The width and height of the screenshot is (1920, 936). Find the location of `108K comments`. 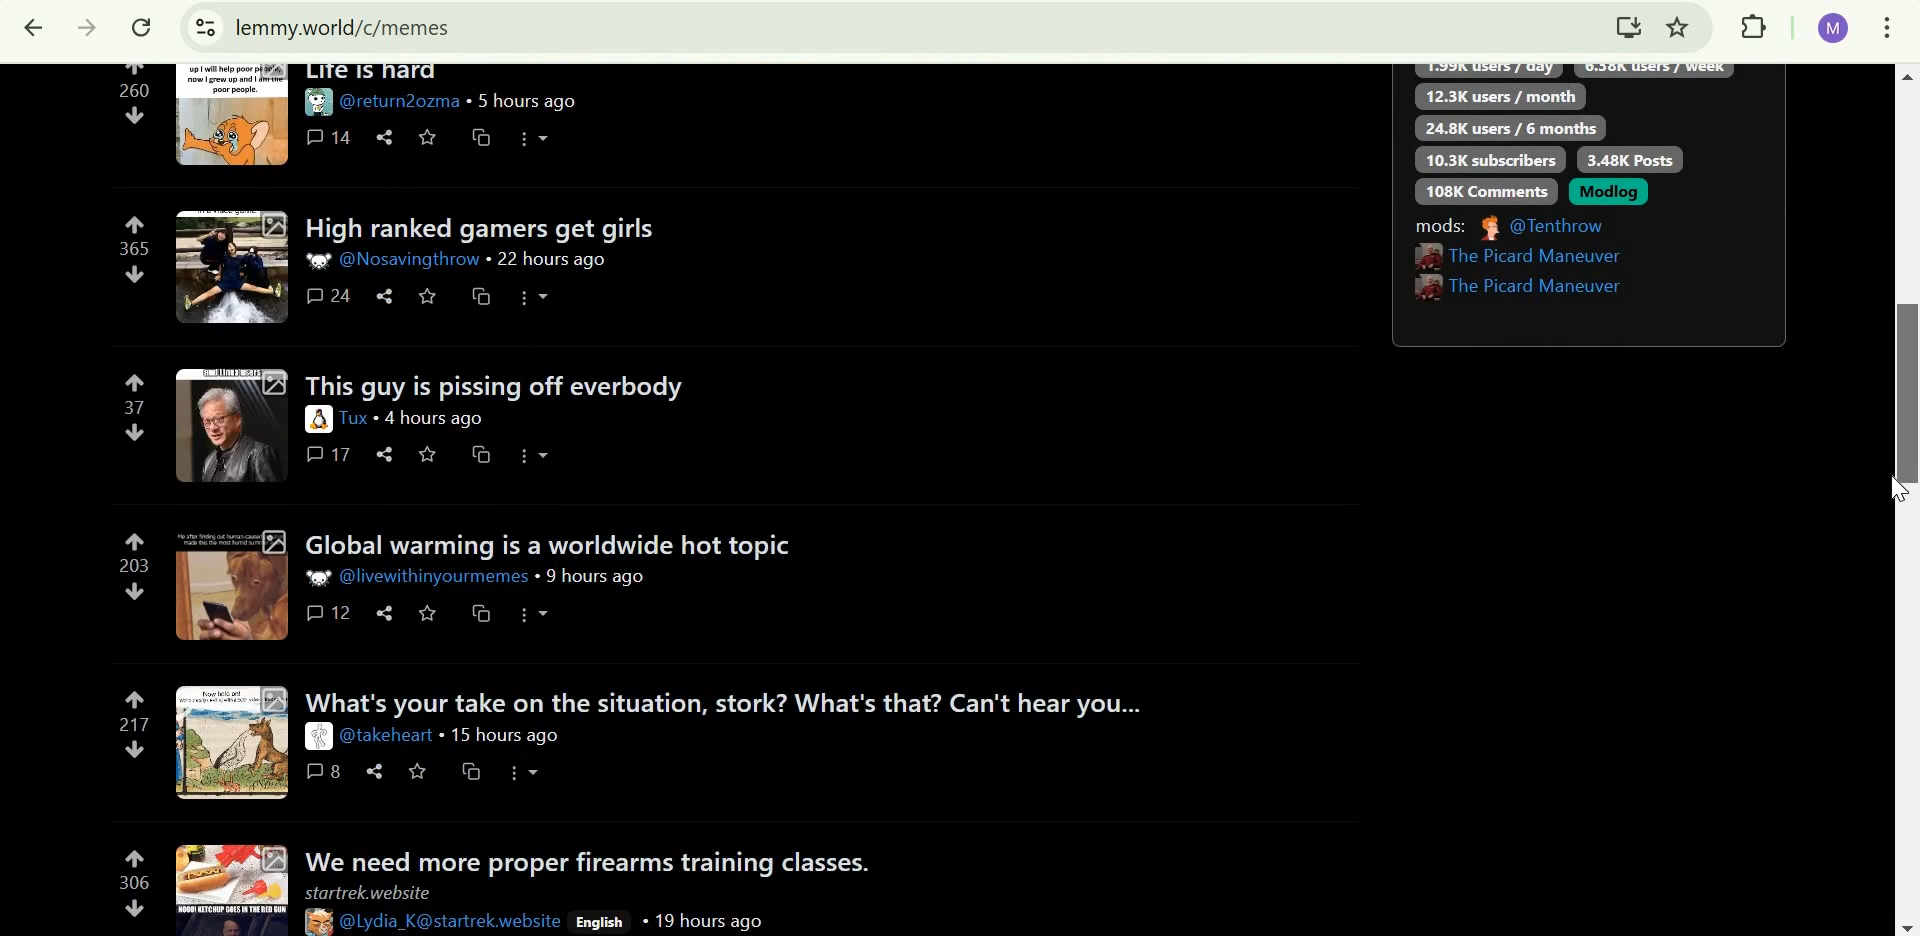

108K comments is located at coordinates (1490, 191).